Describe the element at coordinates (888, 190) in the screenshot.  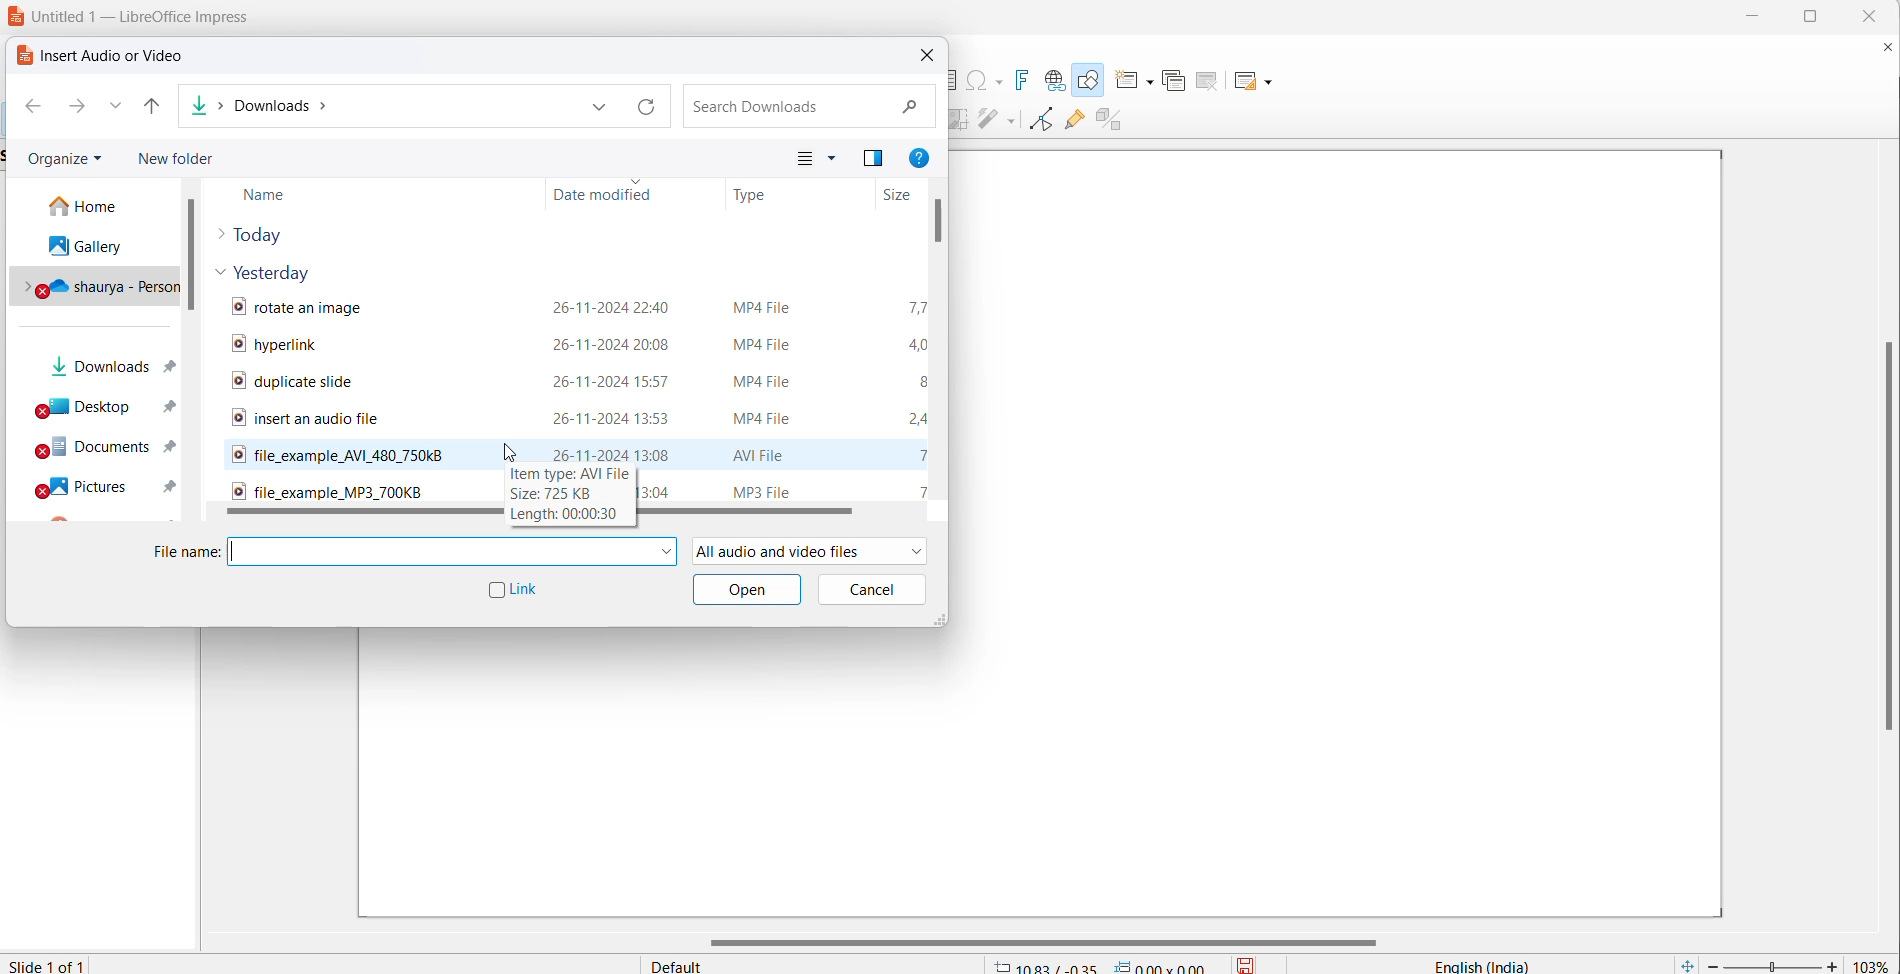
I see `file size heading` at that location.